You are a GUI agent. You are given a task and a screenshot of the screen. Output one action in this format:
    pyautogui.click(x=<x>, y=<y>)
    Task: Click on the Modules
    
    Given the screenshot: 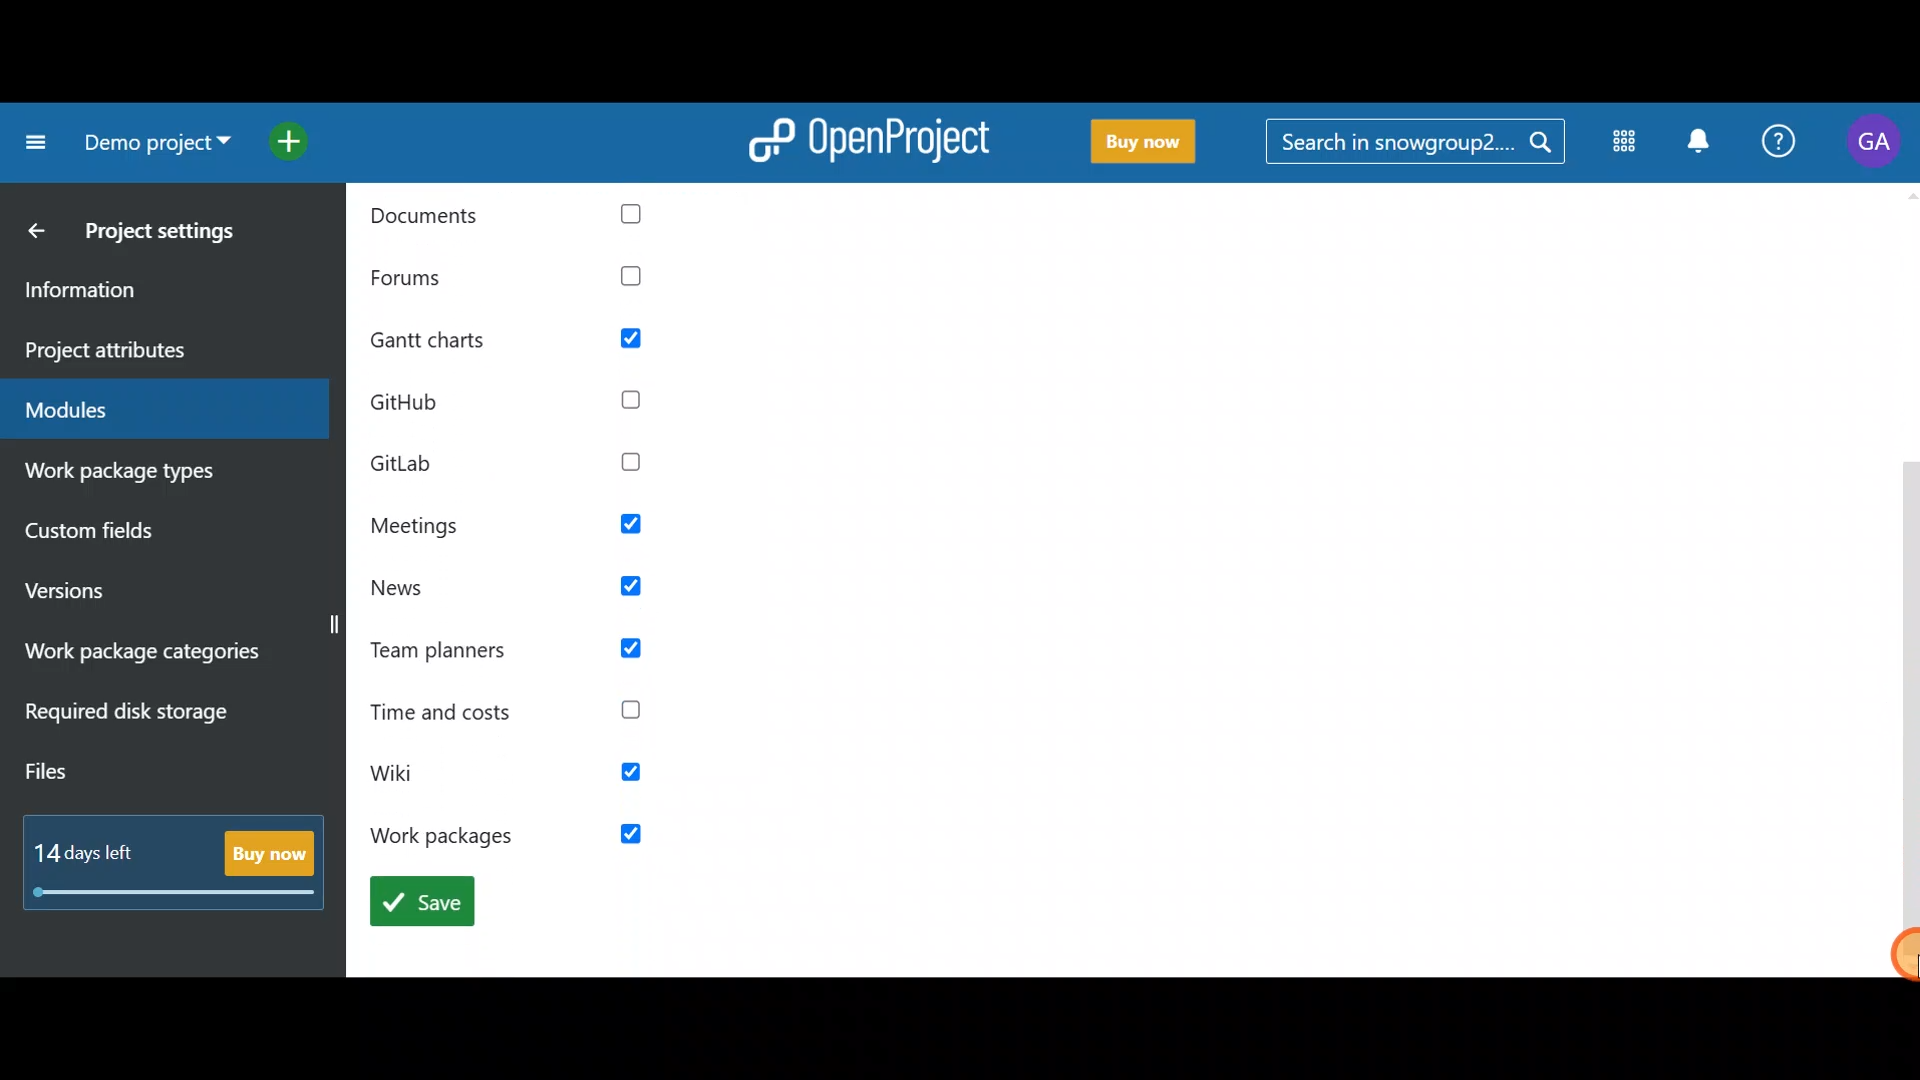 What is the action you would take?
    pyautogui.click(x=1627, y=142)
    